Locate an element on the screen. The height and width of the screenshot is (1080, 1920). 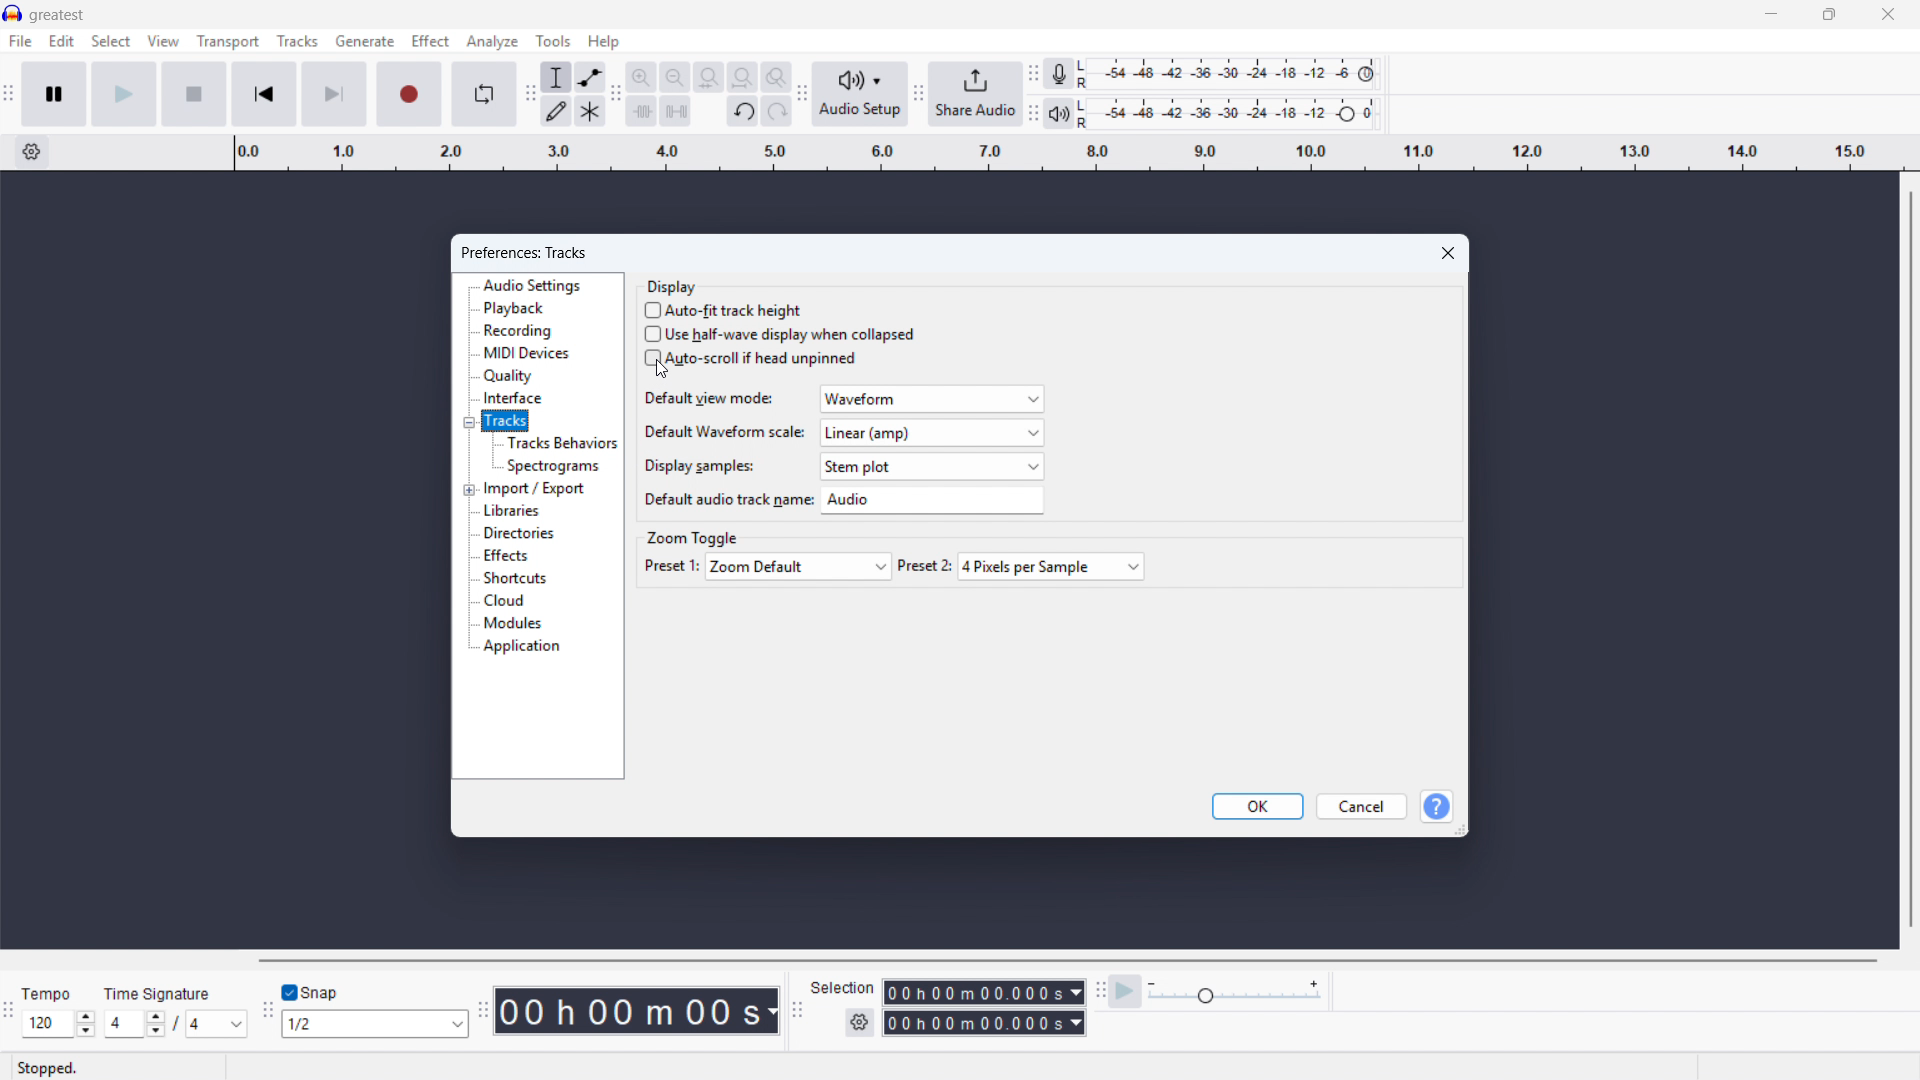
Fit project to width  is located at coordinates (744, 77).